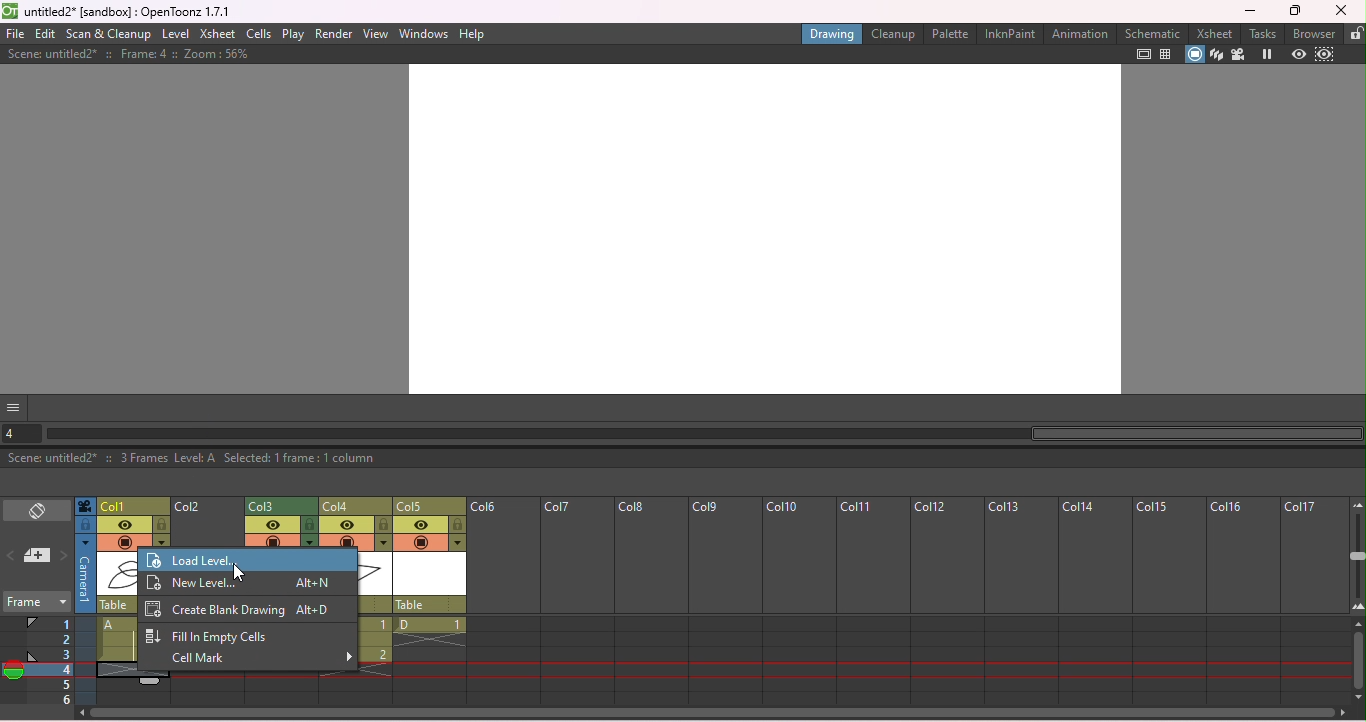 This screenshot has width=1366, height=722. What do you see at coordinates (1315, 33) in the screenshot?
I see `Browser` at bounding box center [1315, 33].